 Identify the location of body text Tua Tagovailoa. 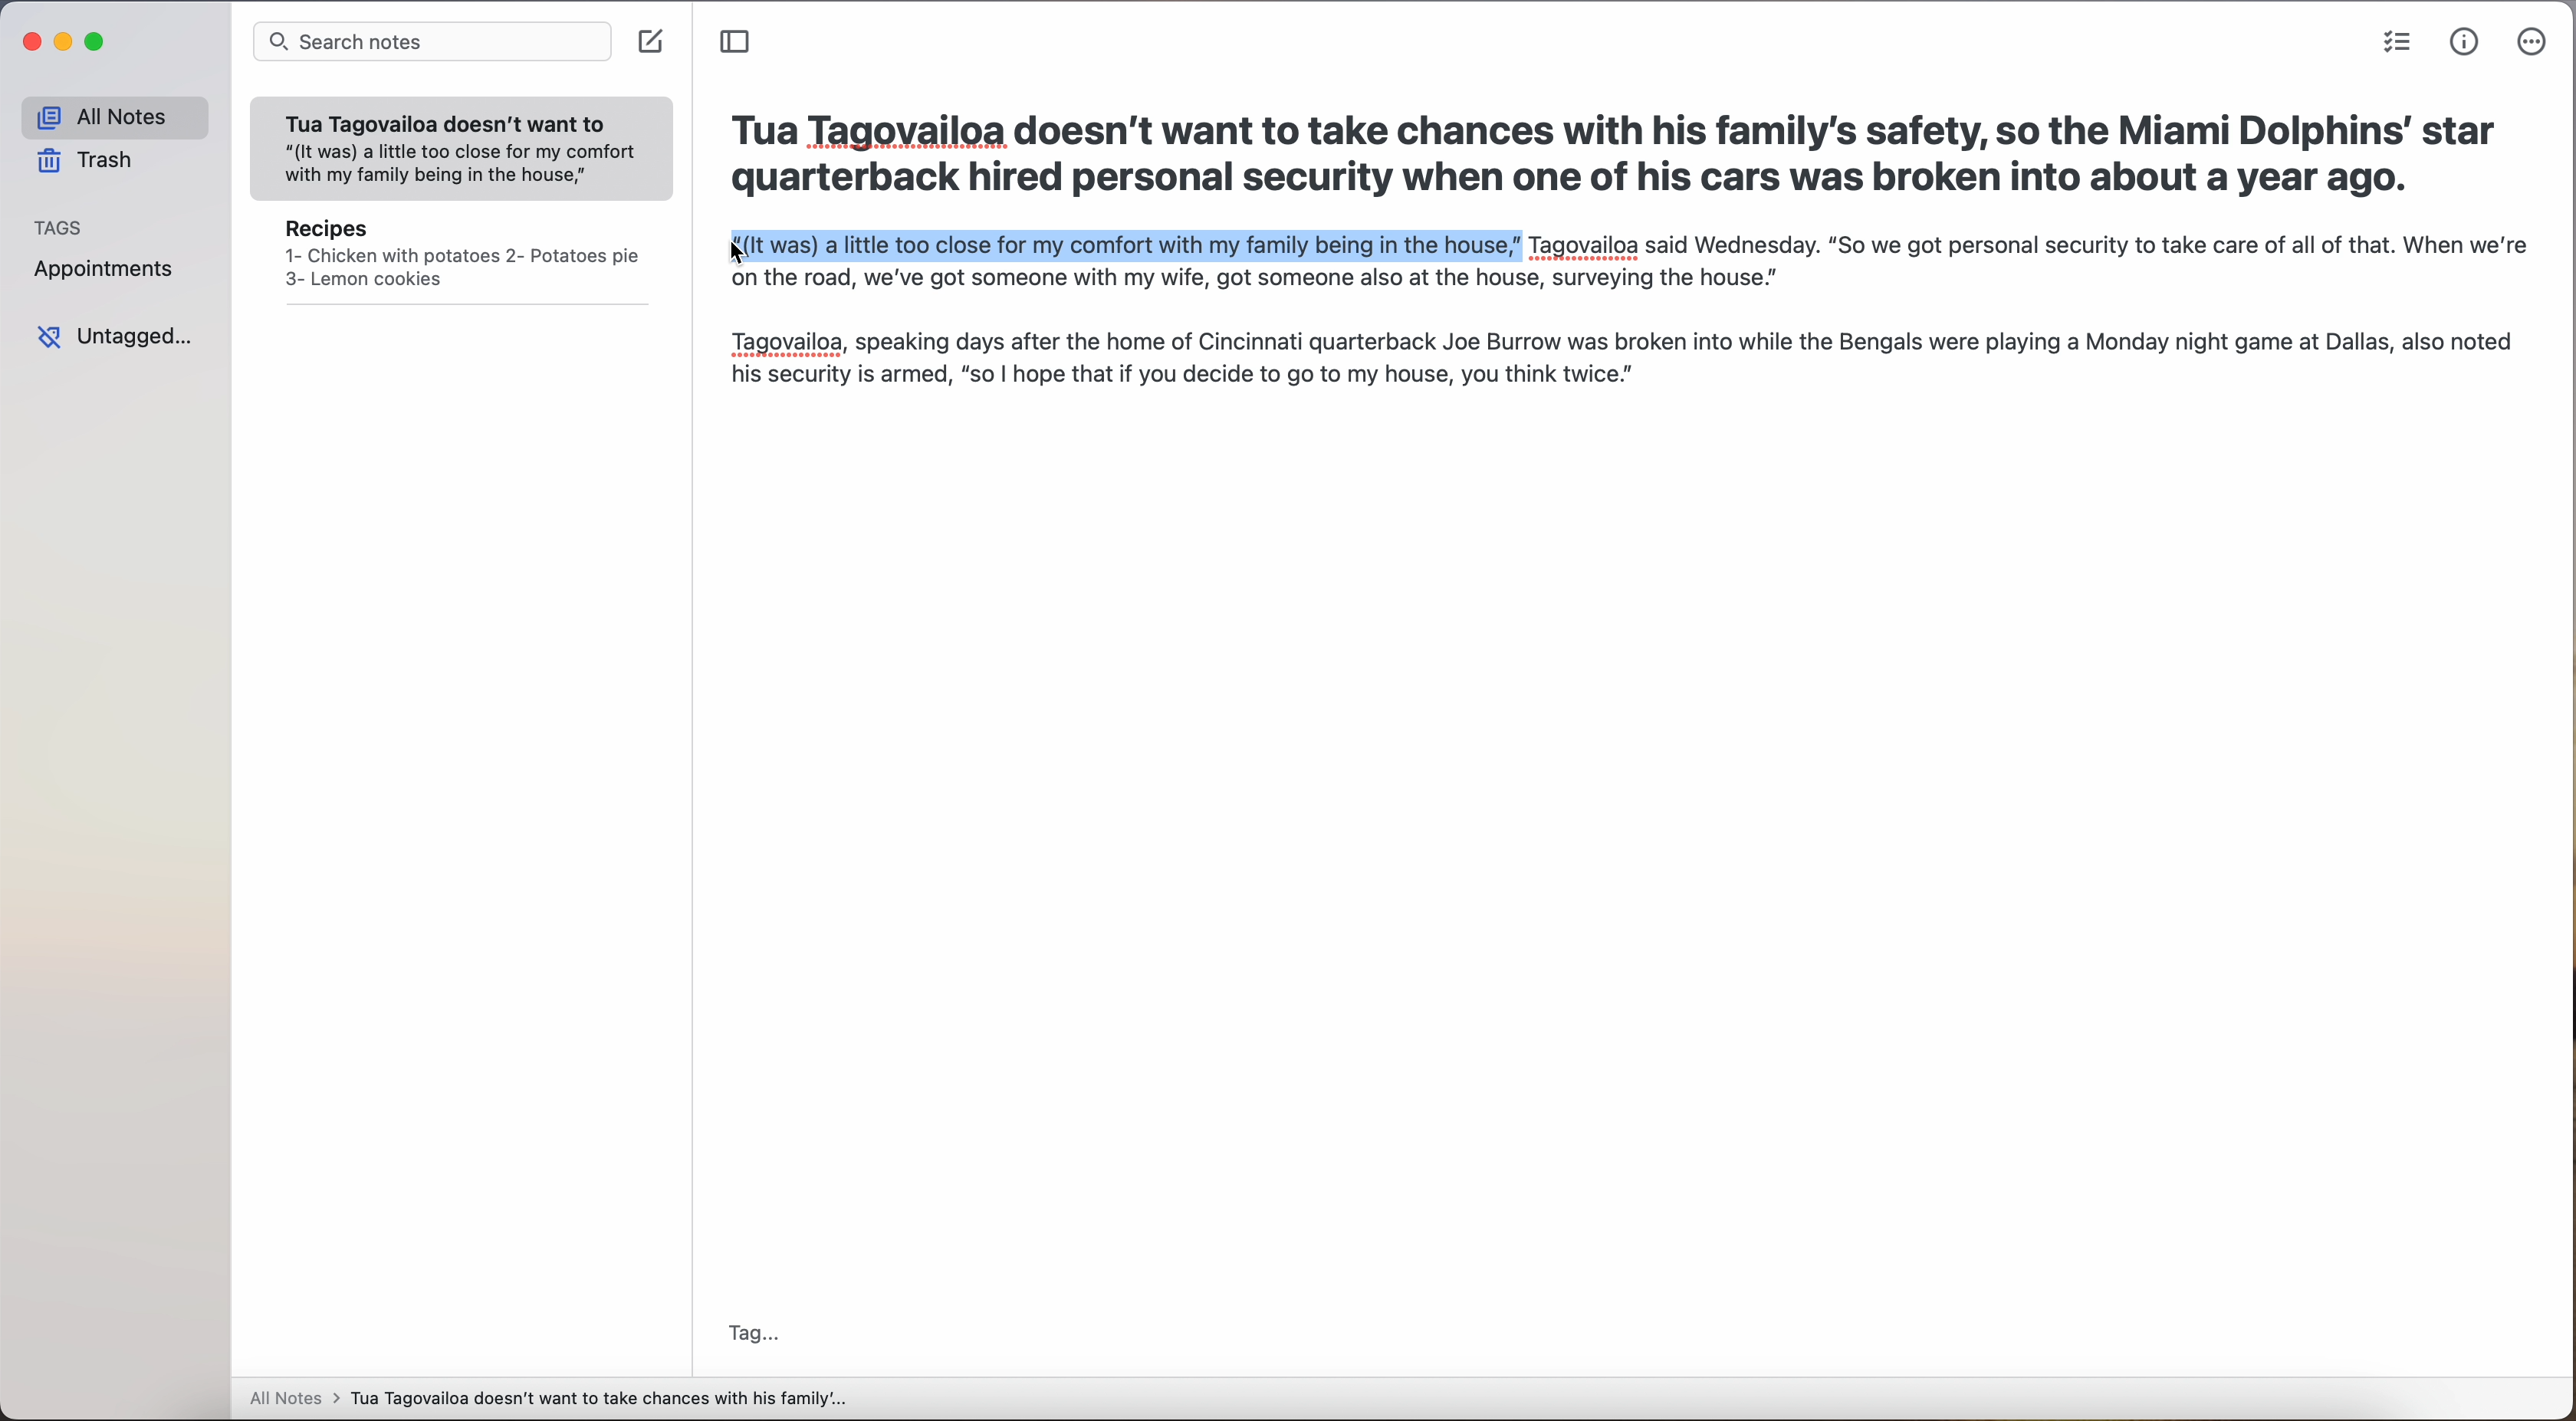
(1623, 337).